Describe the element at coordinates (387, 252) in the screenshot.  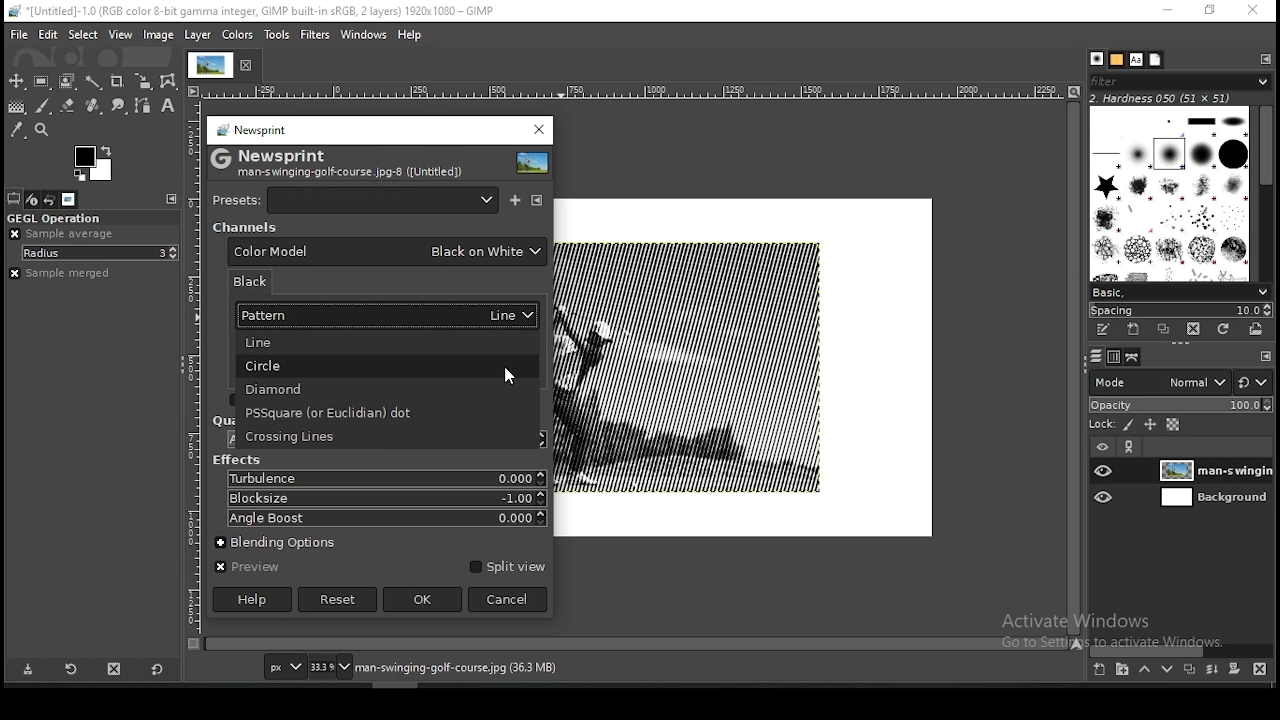
I see `color model` at that location.